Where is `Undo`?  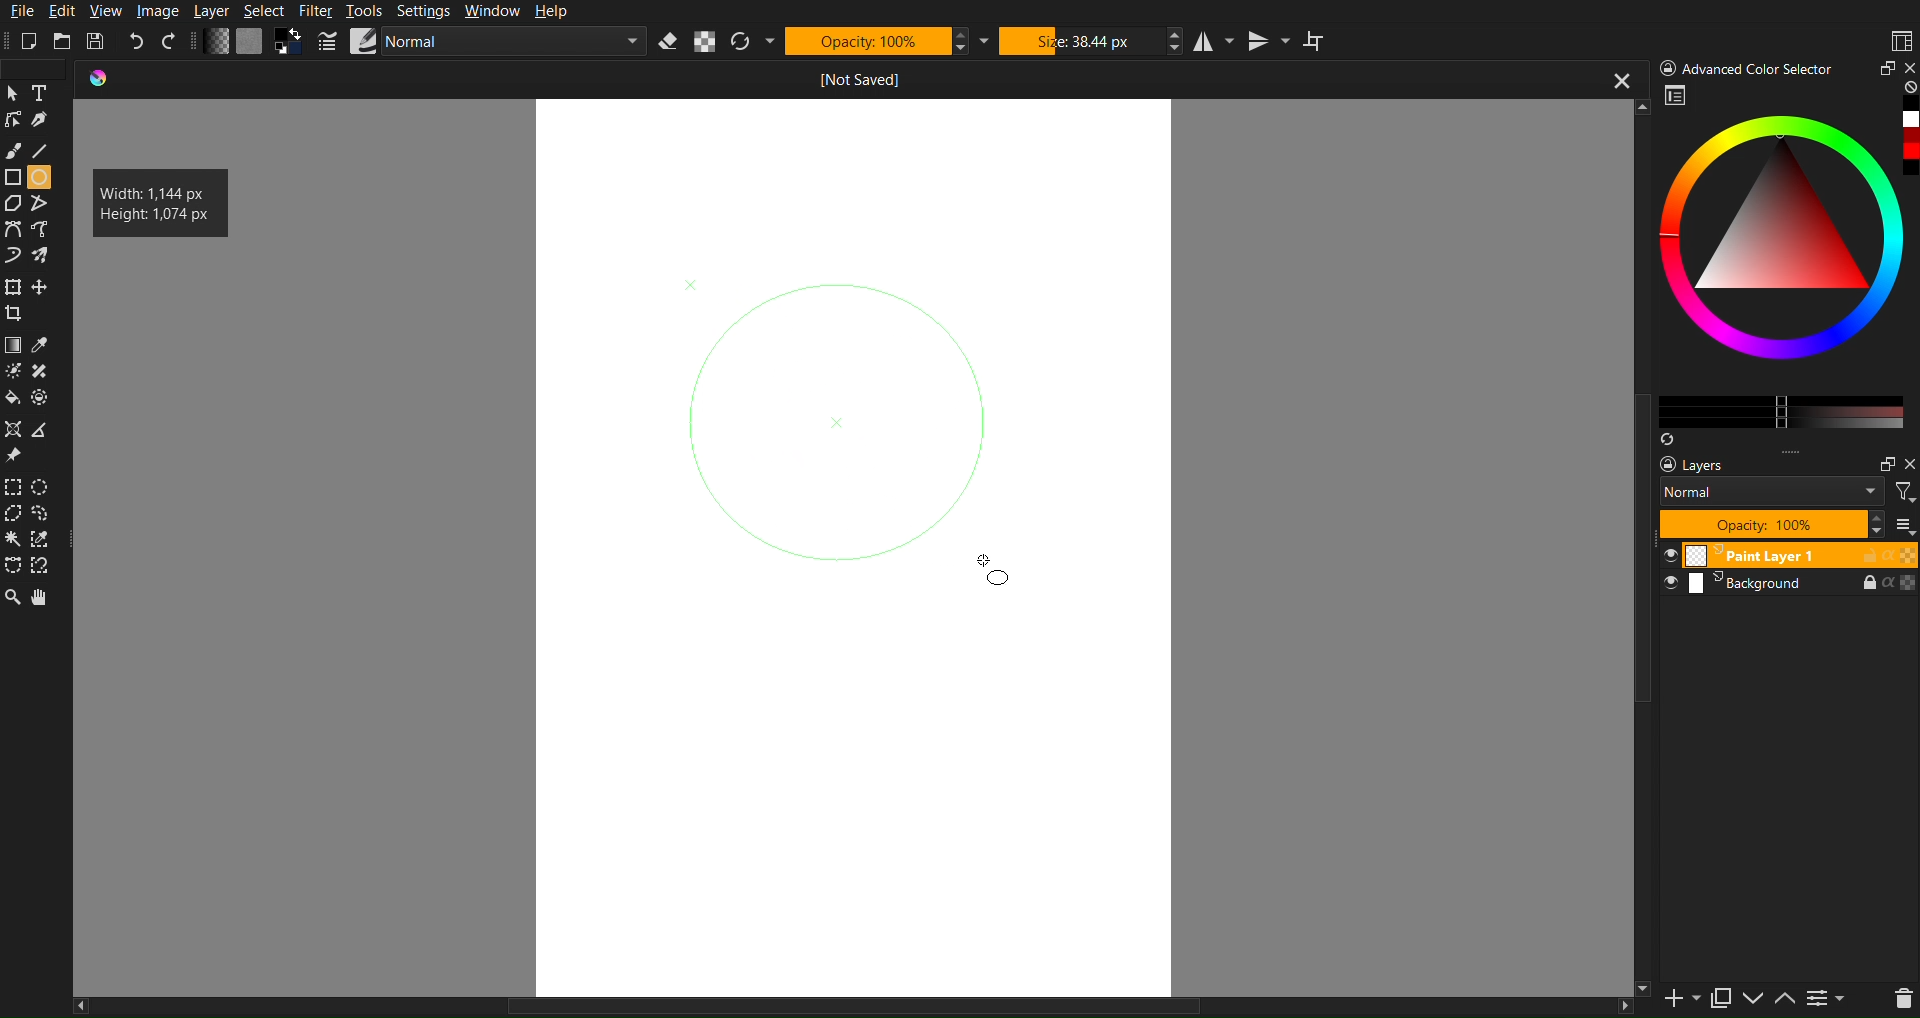 Undo is located at coordinates (136, 42).